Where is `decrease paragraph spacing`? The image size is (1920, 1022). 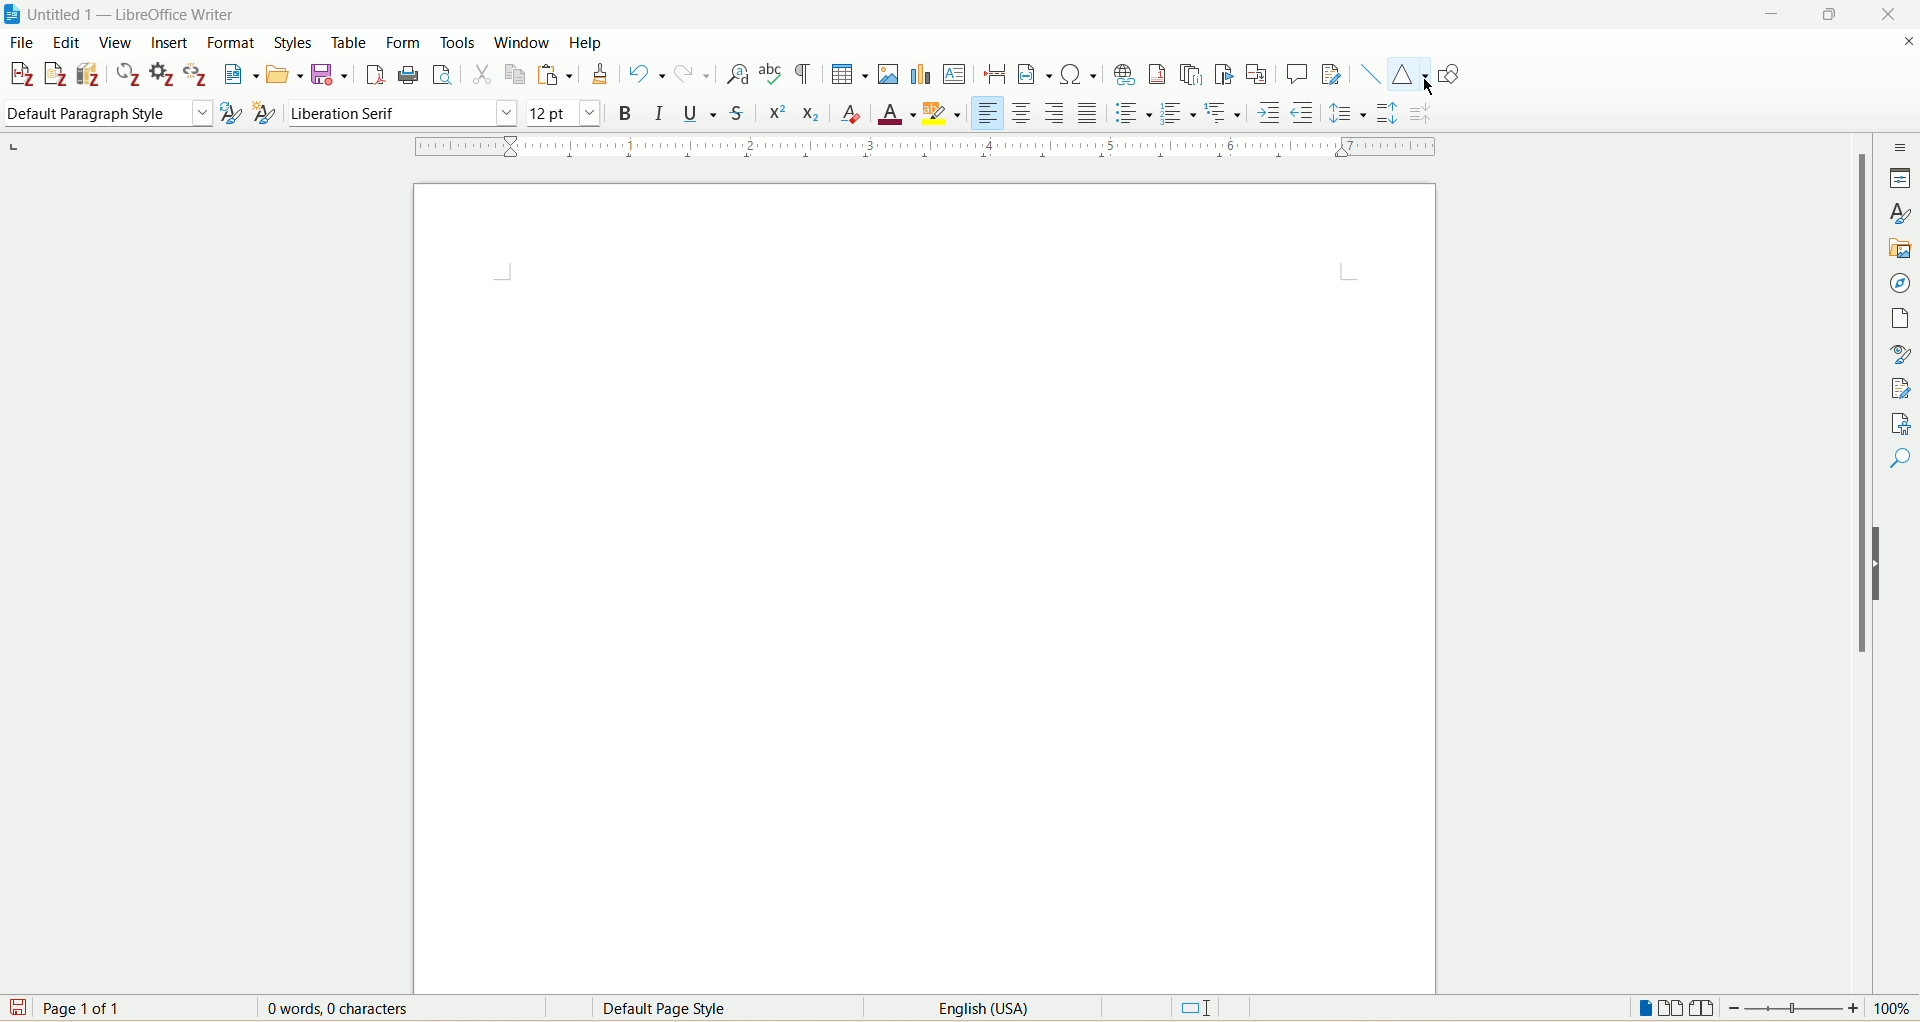
decrease paragraph spacing is located at coordinates (1422, 115).